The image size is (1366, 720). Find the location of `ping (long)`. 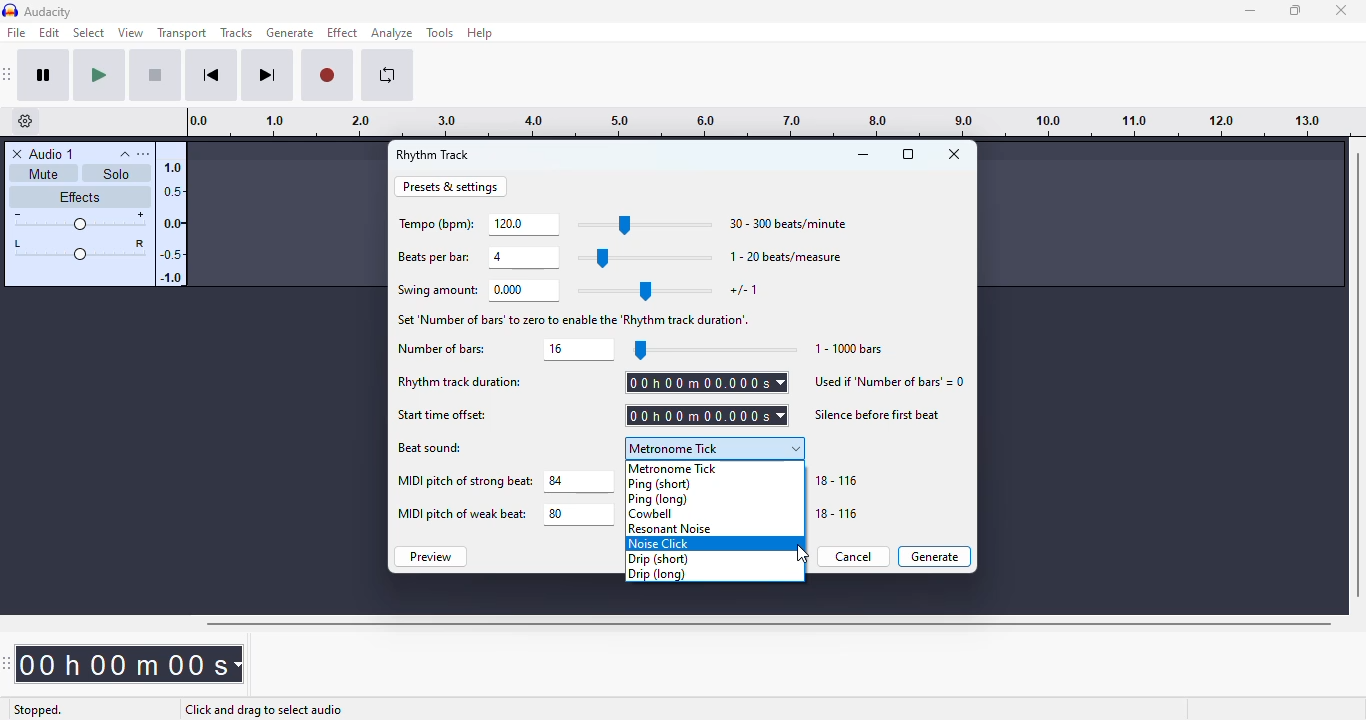

ping (long) is located at coordinates (714, 500).